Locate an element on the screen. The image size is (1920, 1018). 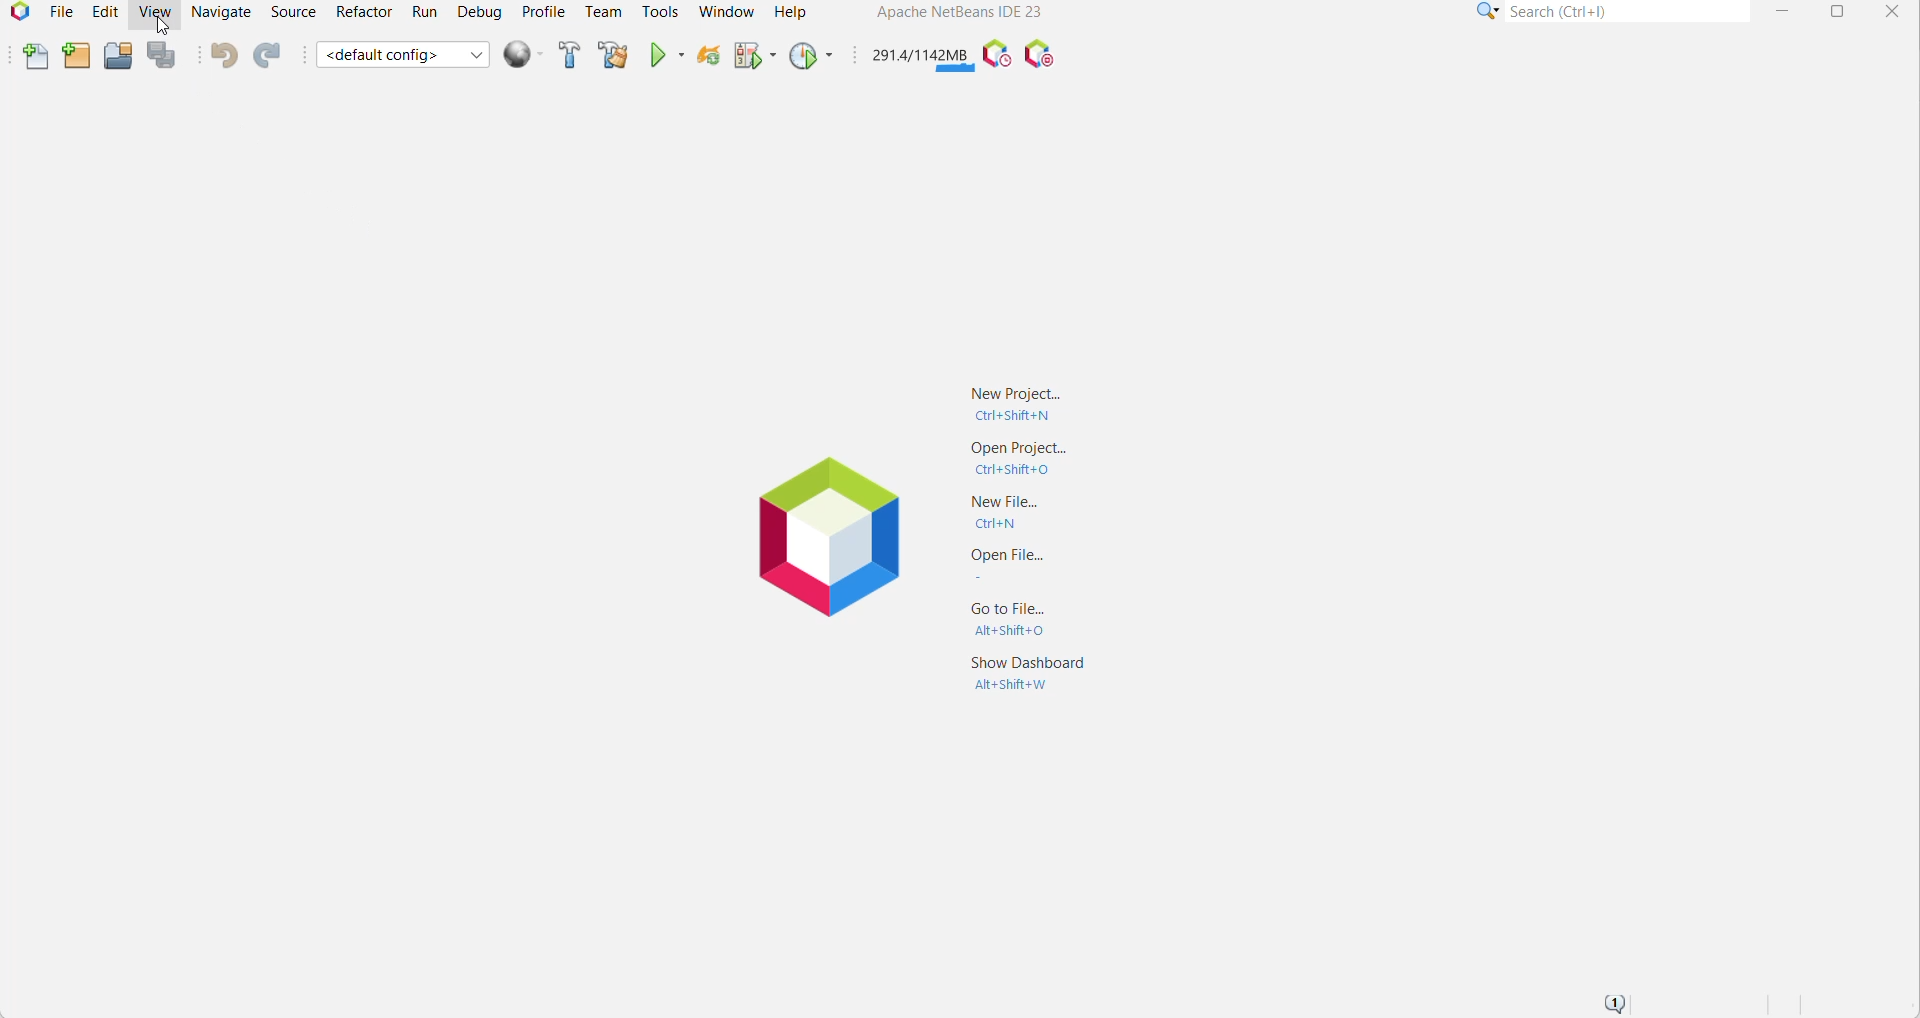
Debug is located at coordinates (480, 12).